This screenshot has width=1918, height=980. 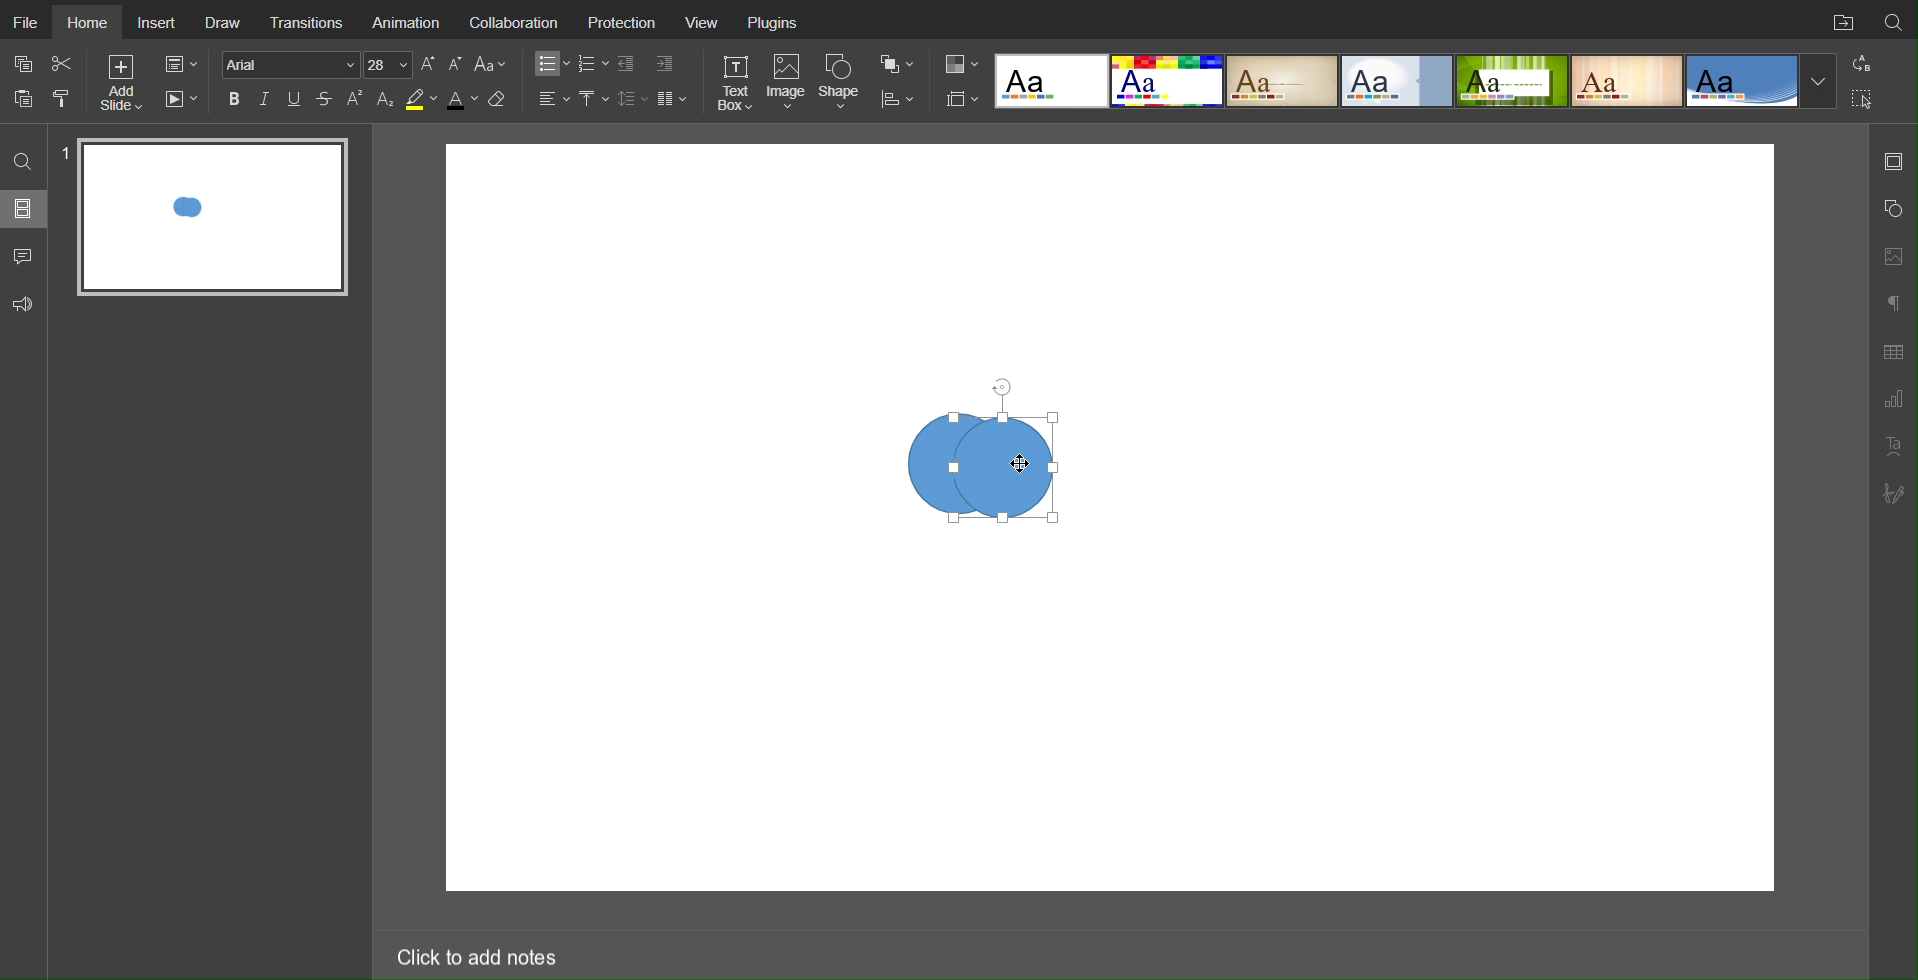 I want to click on Click to add notes, so click(x=475, y=953).